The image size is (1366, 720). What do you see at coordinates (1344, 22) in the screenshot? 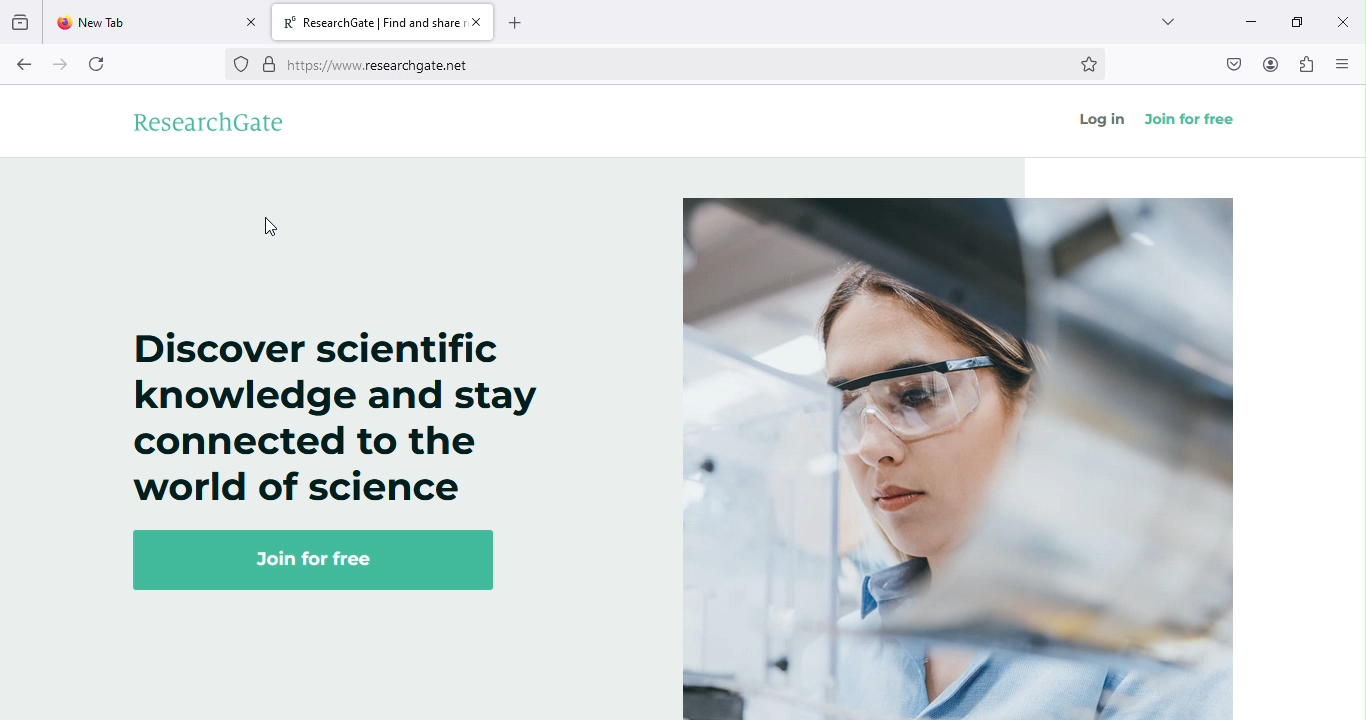
I see `close` at bounding box center [1344, 22].